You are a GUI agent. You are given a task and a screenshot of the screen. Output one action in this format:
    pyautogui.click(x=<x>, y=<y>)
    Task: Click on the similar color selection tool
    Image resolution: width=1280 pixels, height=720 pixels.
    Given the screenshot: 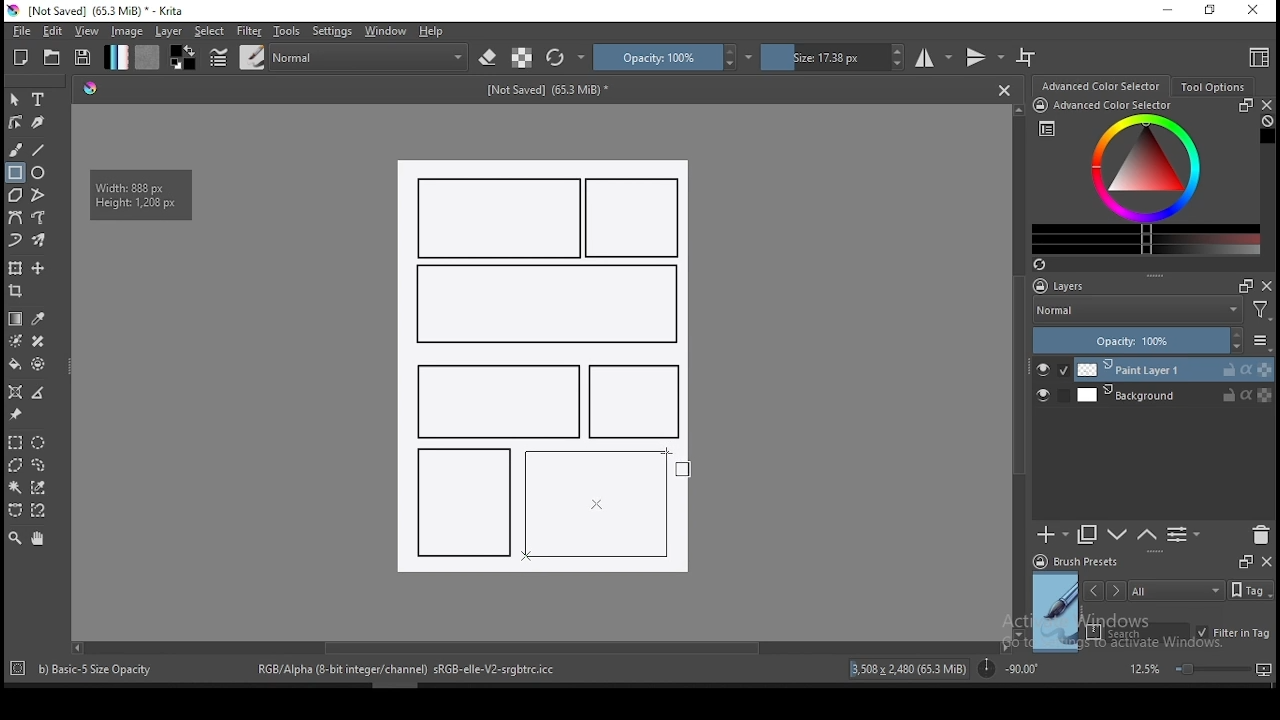 What is the action you would take?
    pyautogui.click(x=41, y=487)
    